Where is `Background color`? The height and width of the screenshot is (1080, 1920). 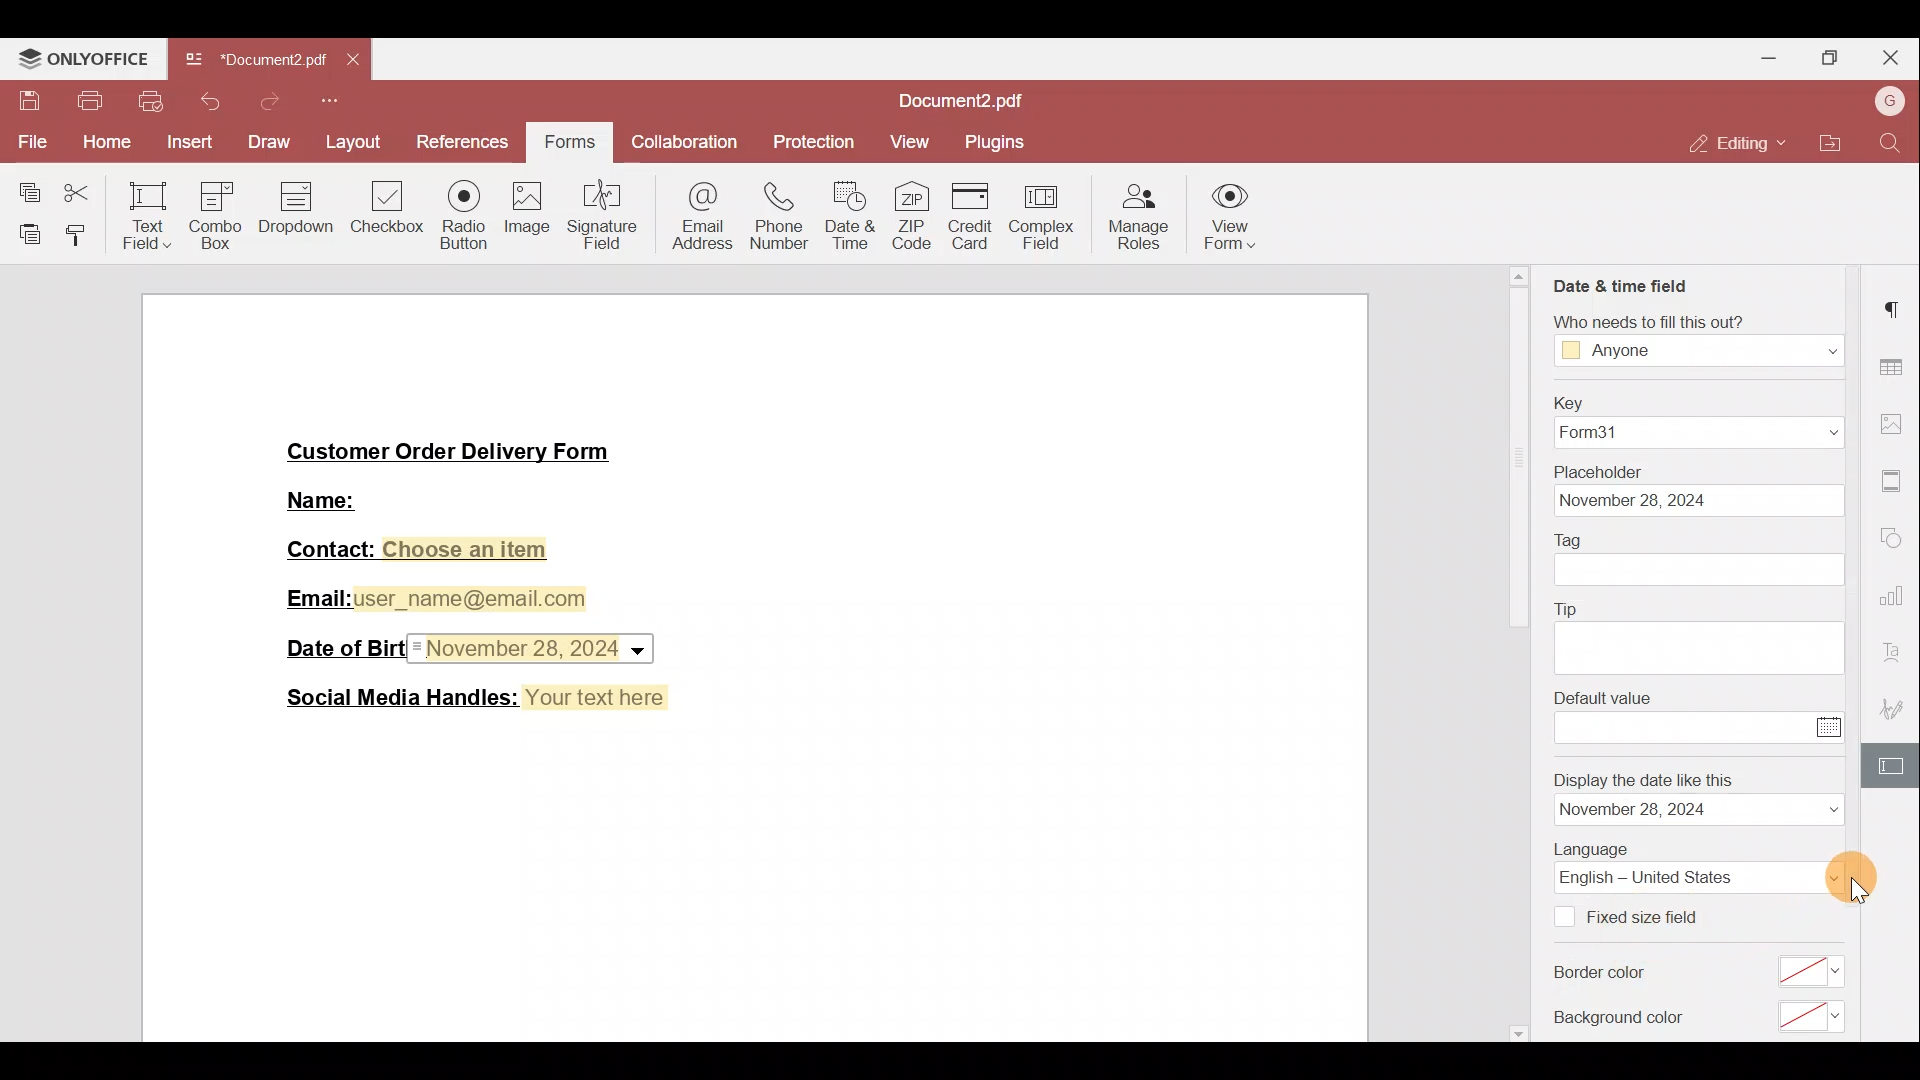 Background color is located at coordinates (1618, 1016).